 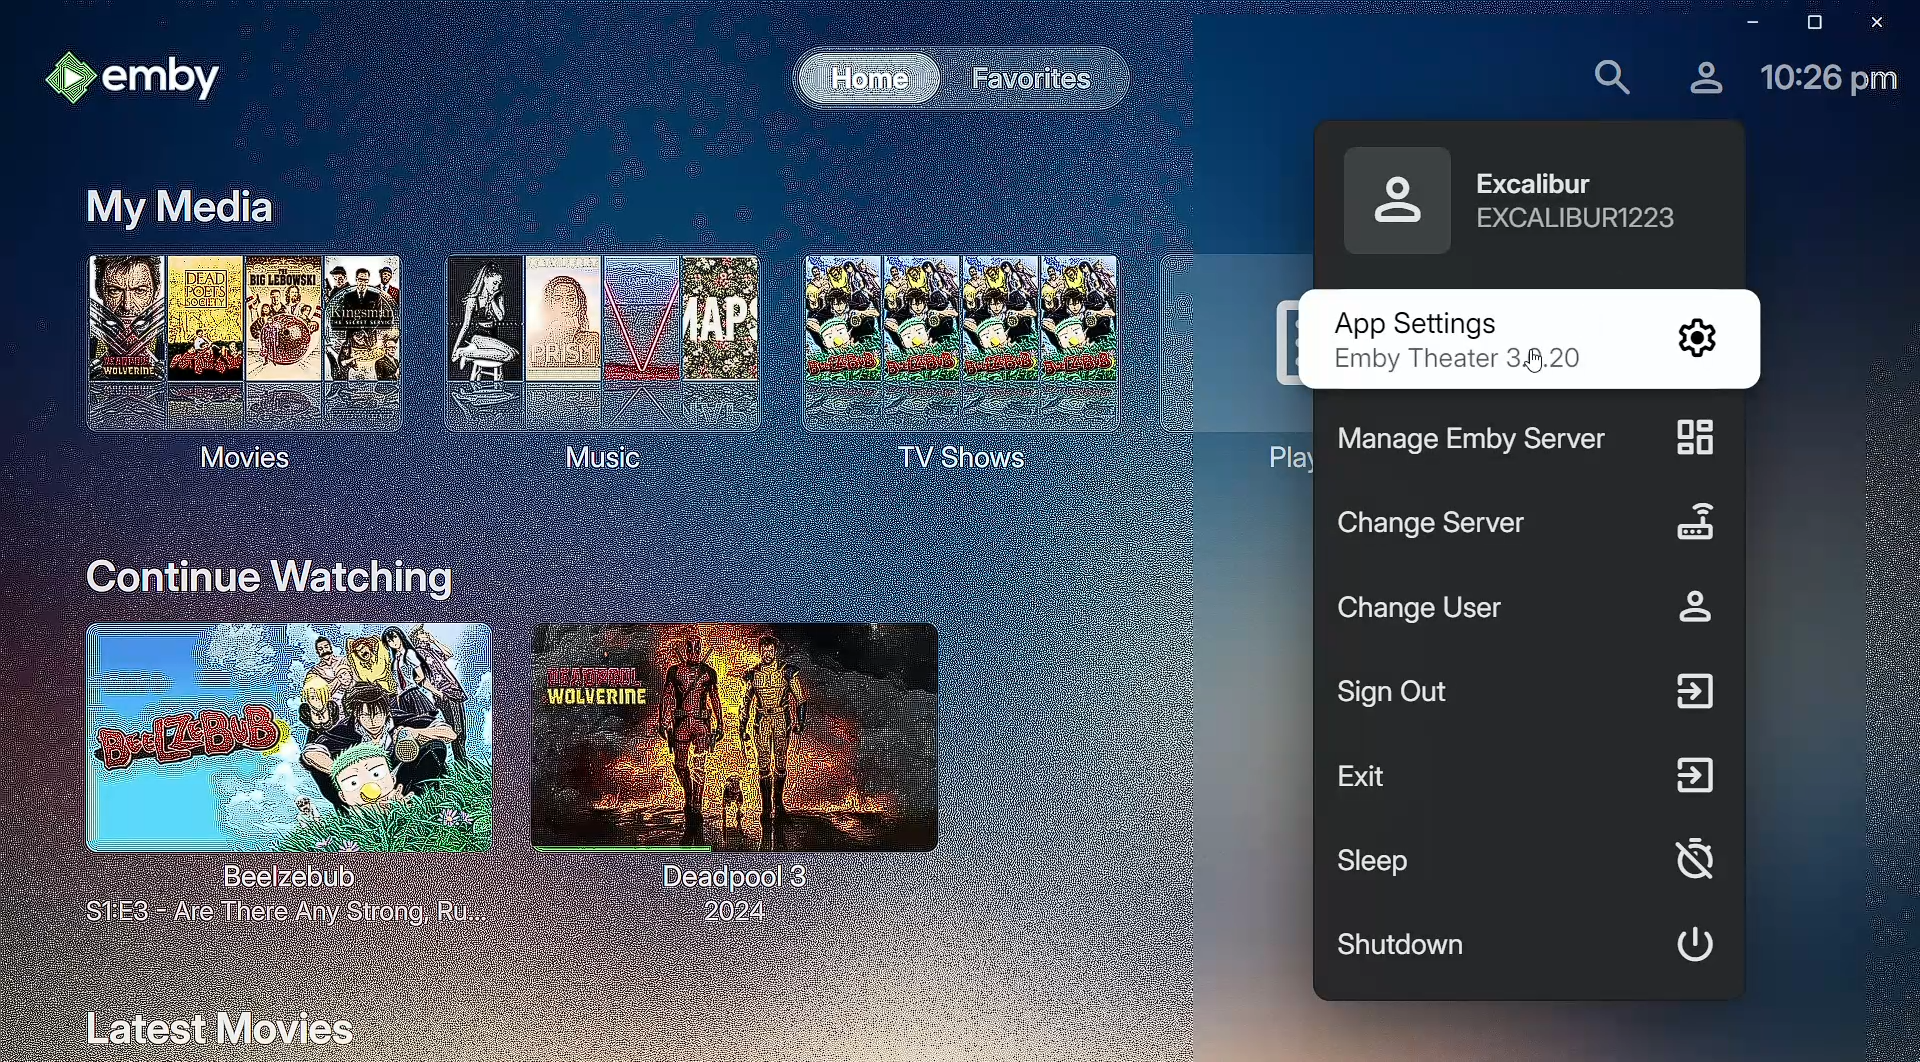 What do you see at coordinates (170, 205) in the screenshot?
I see `My Media` at bounding box center [170, 205].